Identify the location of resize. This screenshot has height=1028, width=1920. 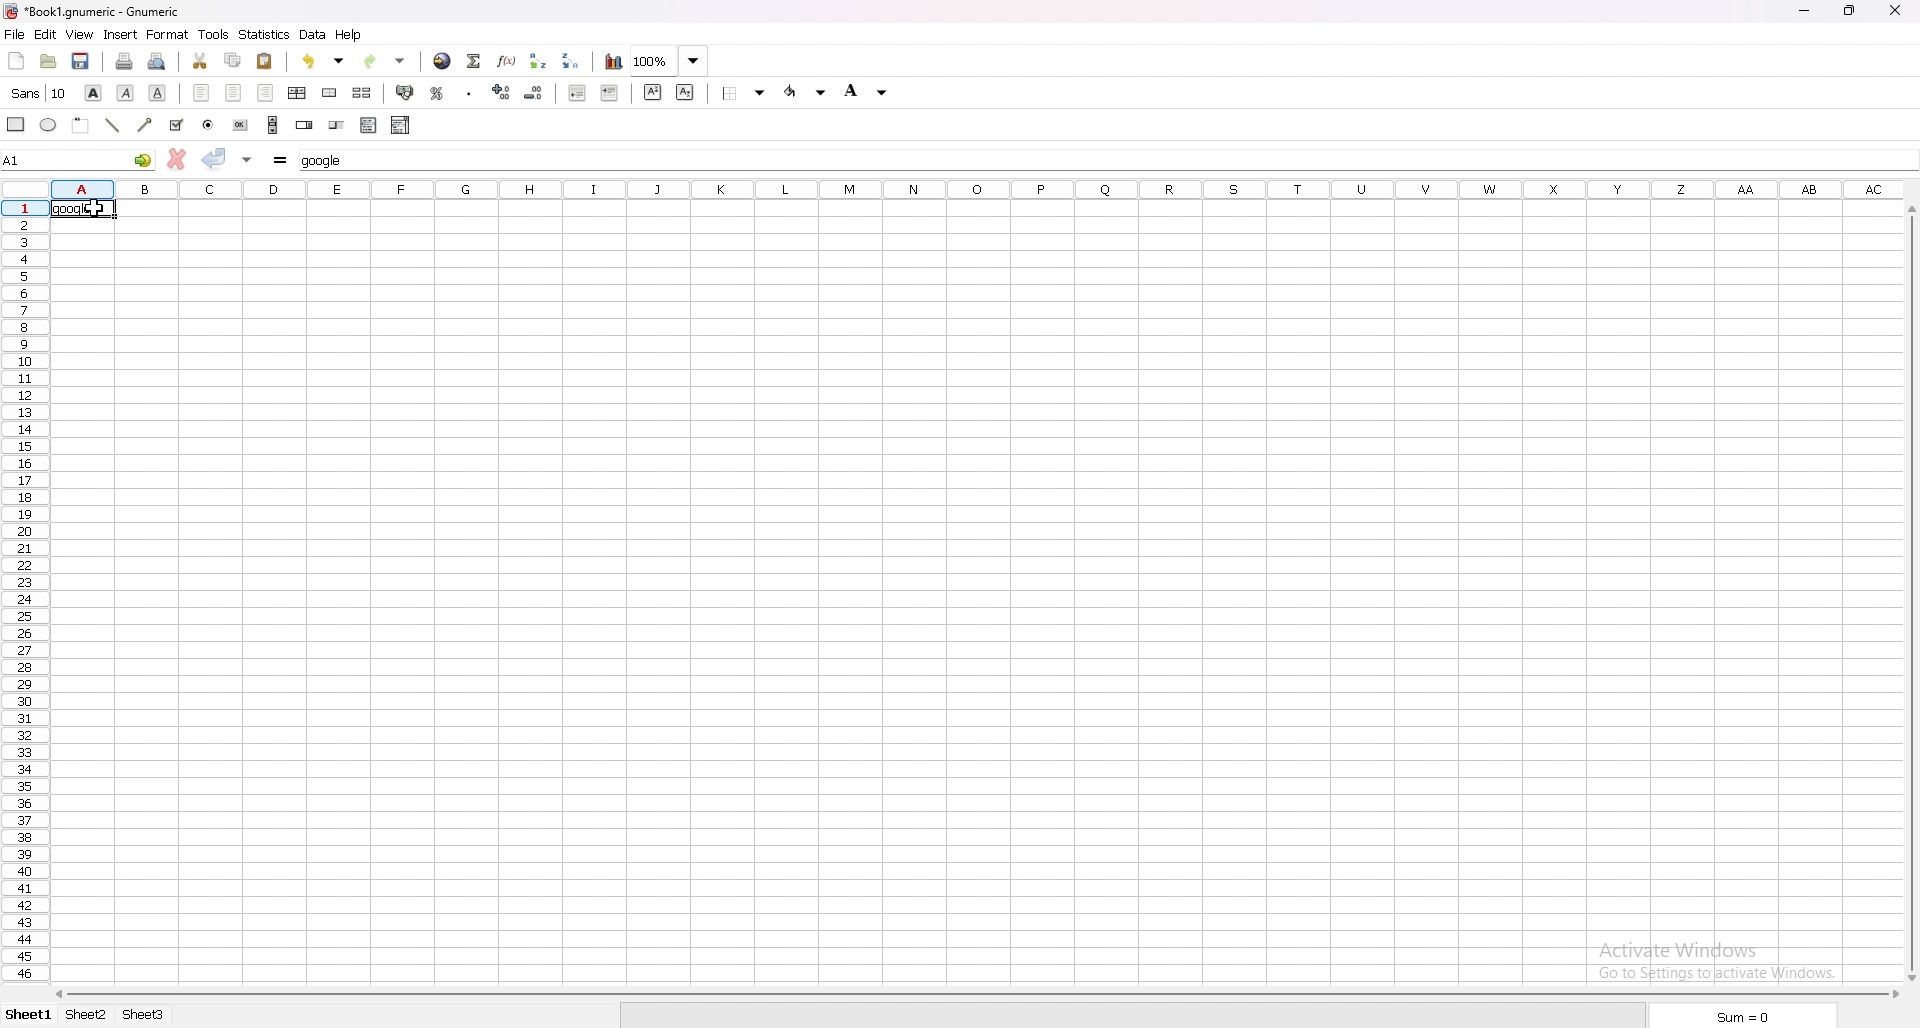
(1851, 10).